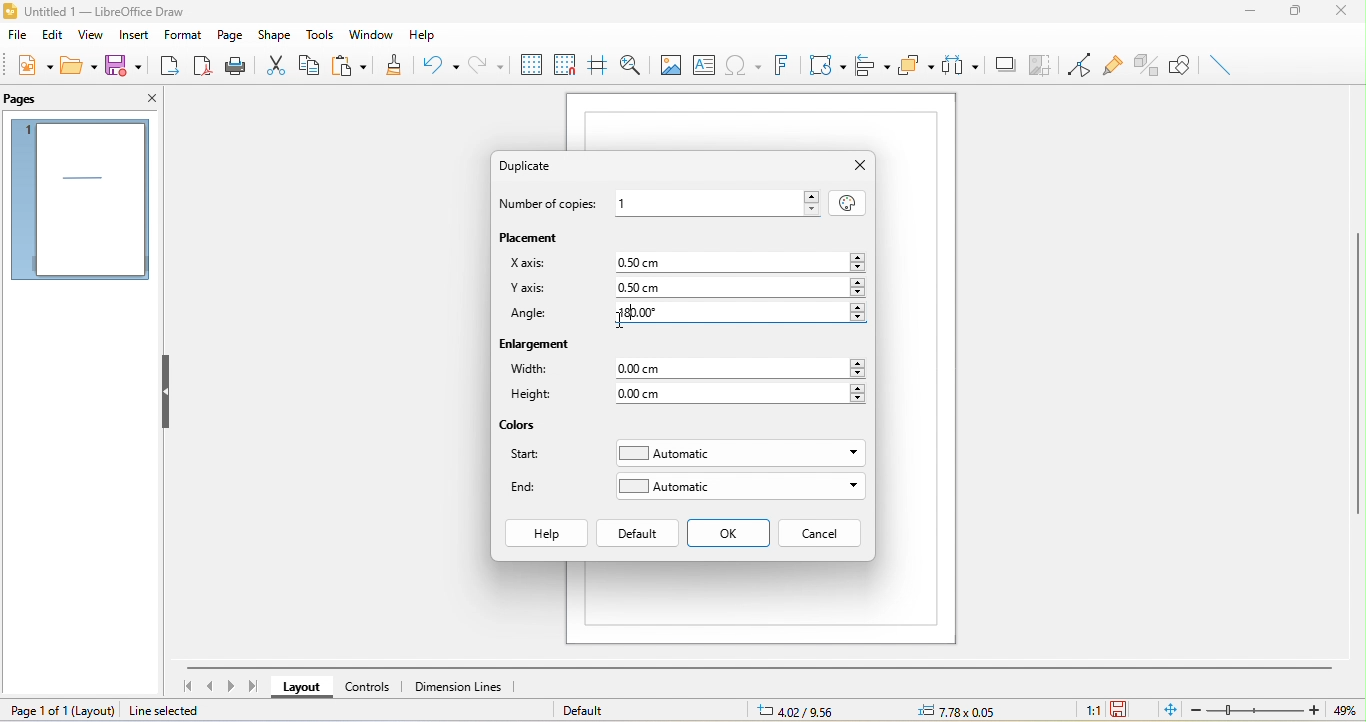  What do you see at coordinates (520, 426) in the screenshot?
I see `colors` at bounding box center [520, 426].